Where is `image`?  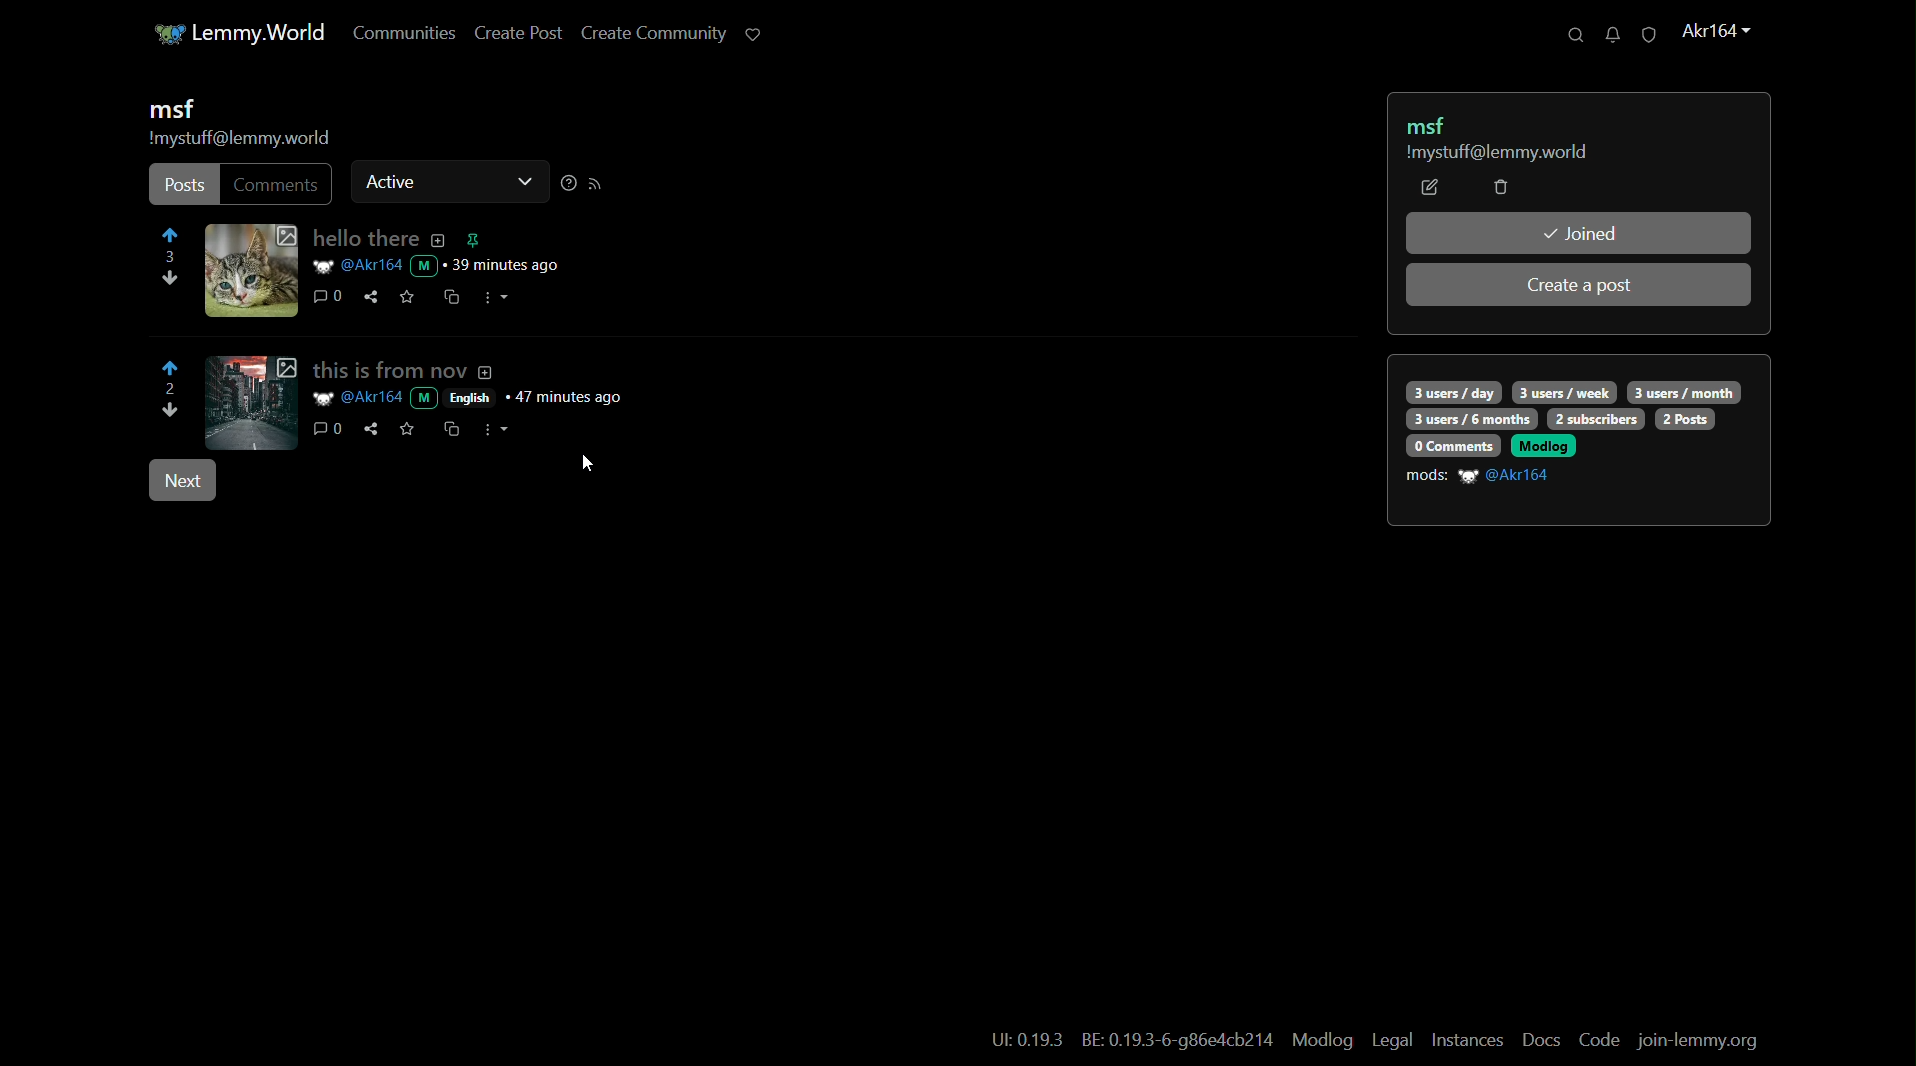
image is located at coordinates (251, 401).